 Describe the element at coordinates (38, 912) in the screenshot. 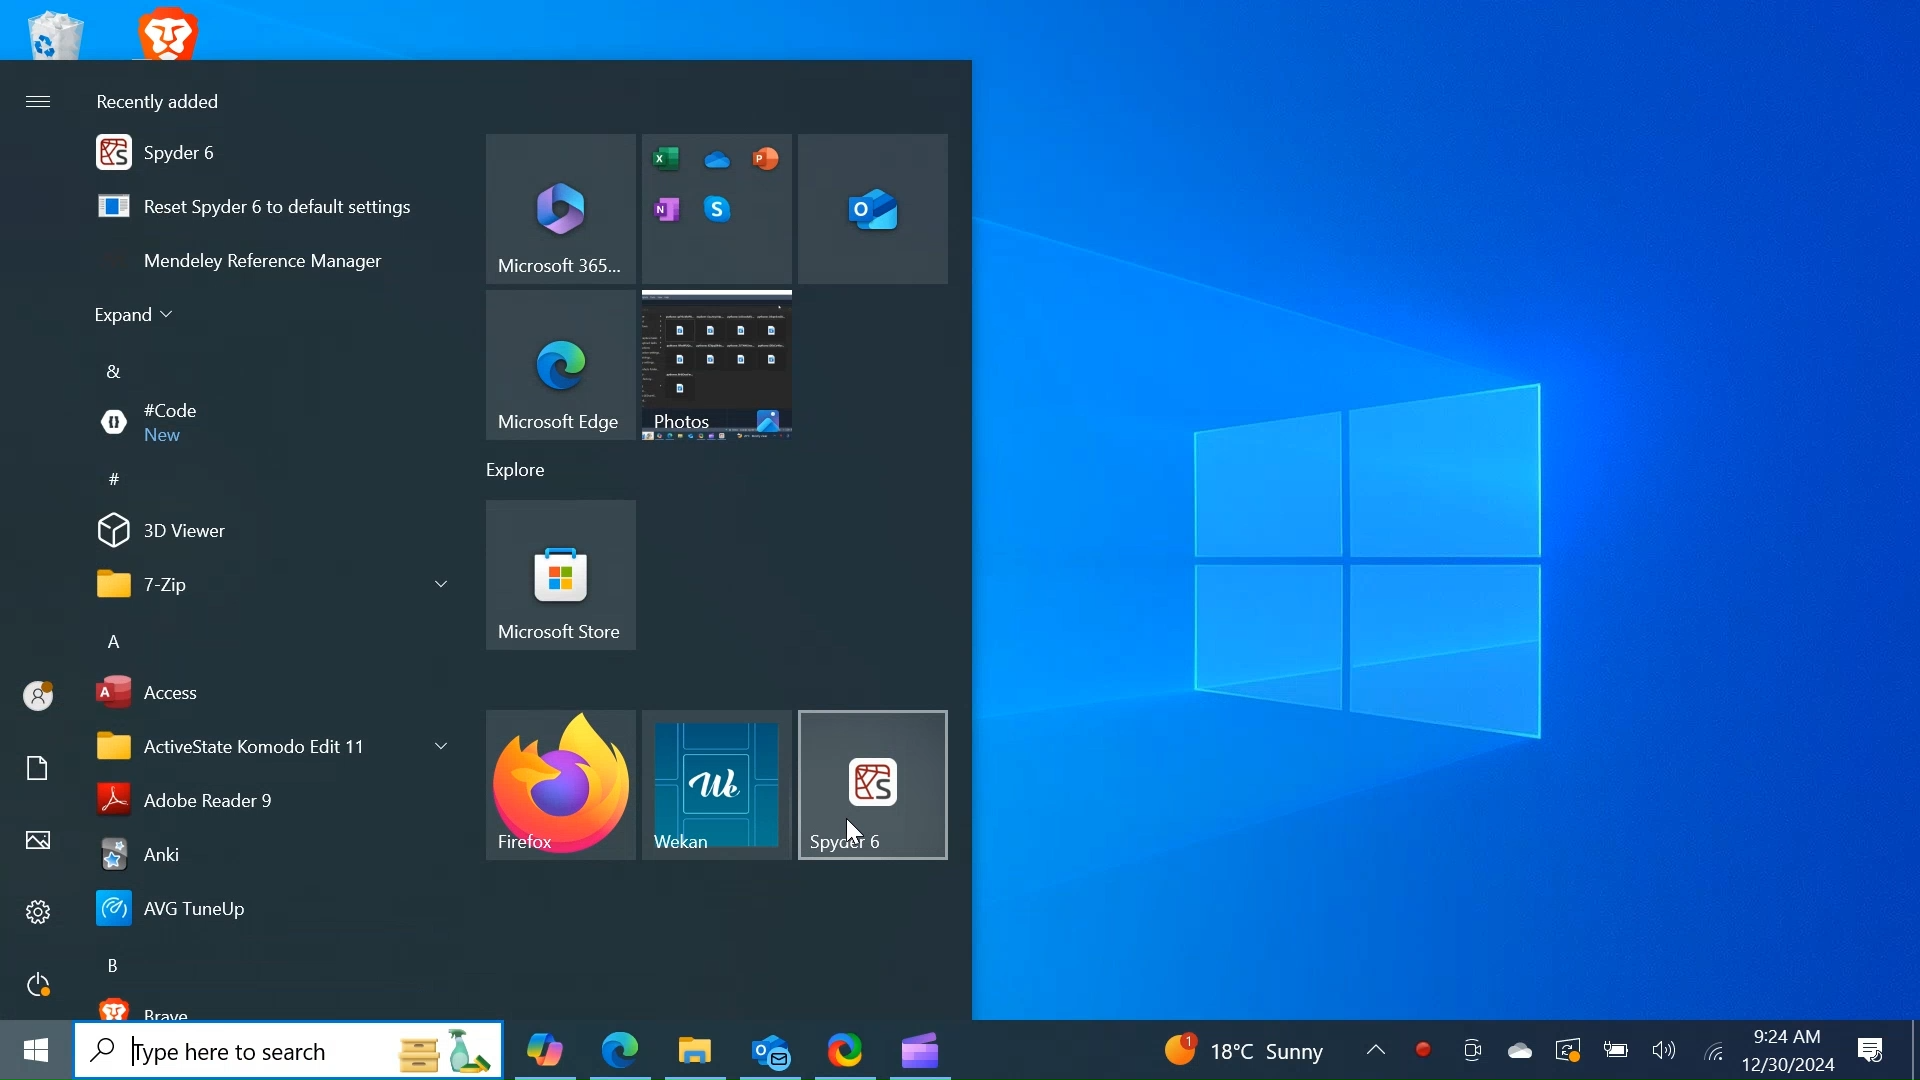

I see `Settings` at that location.